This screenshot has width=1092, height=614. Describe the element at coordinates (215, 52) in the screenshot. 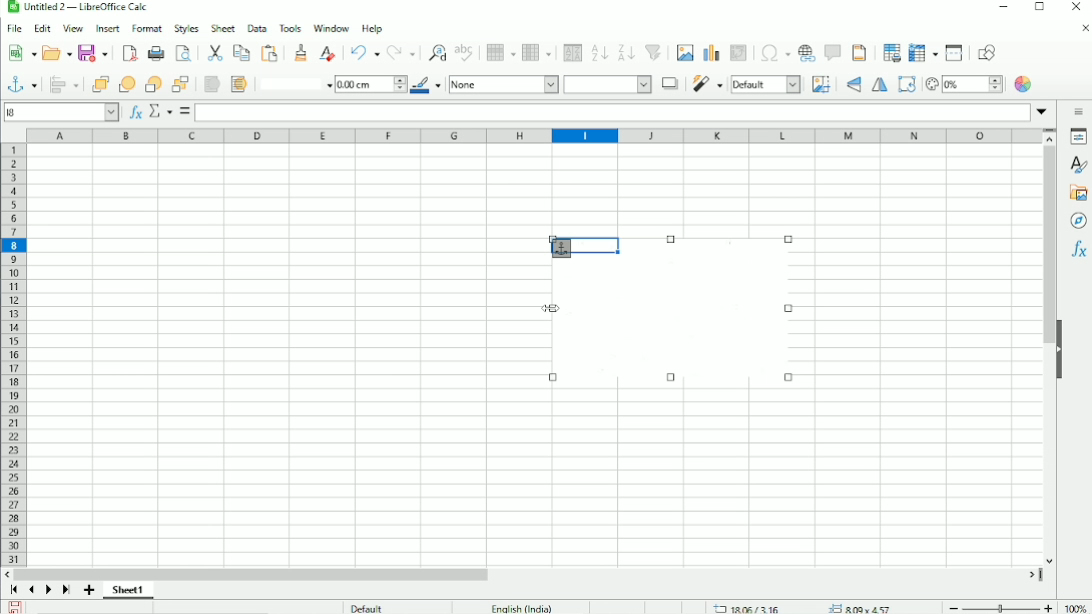

I see `Paste` at that location.